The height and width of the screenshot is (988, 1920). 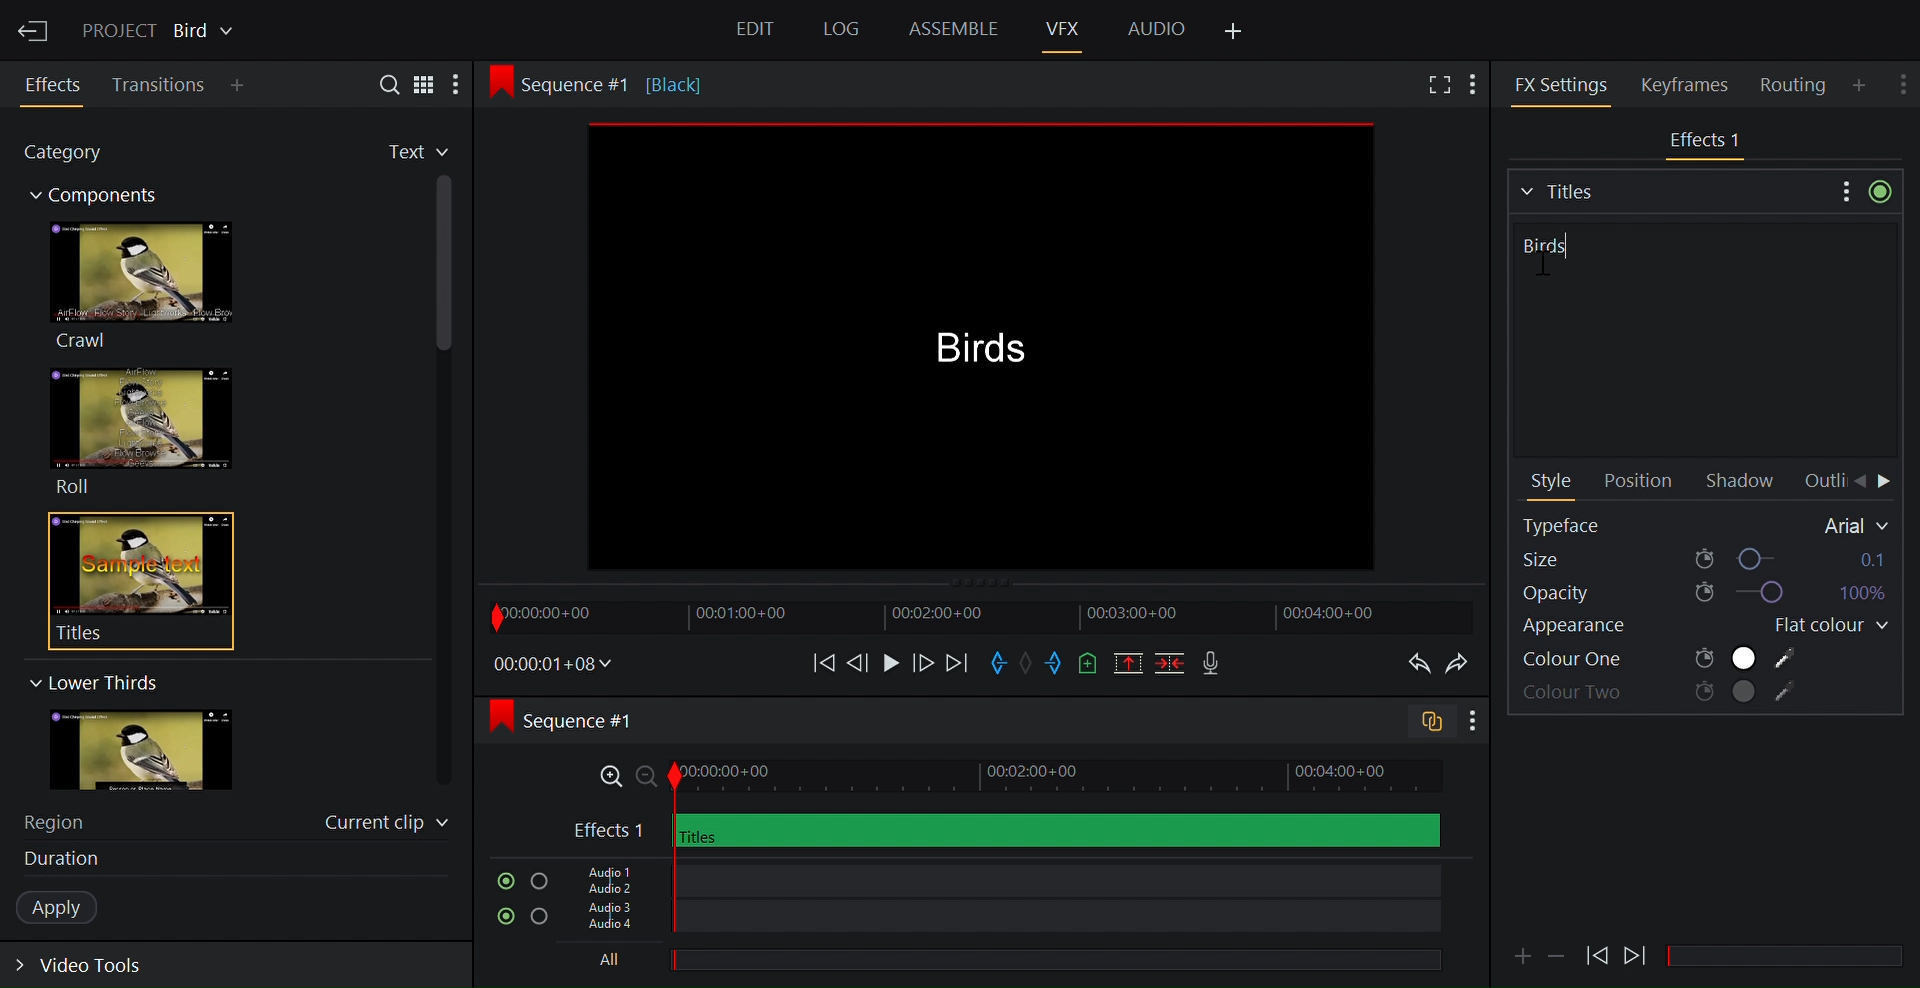 I want to click on Zoom Timeline, so click(x=1007, y=777).